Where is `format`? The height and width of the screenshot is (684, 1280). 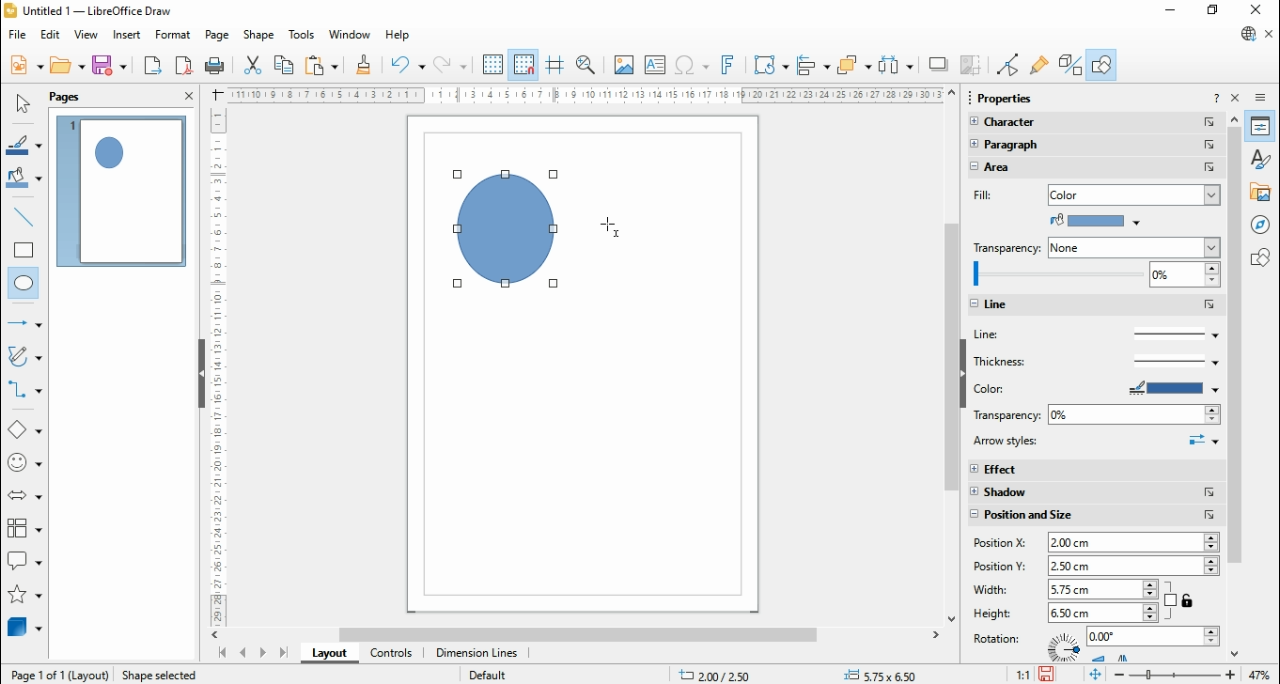 format is located at coordinates (174, 35).